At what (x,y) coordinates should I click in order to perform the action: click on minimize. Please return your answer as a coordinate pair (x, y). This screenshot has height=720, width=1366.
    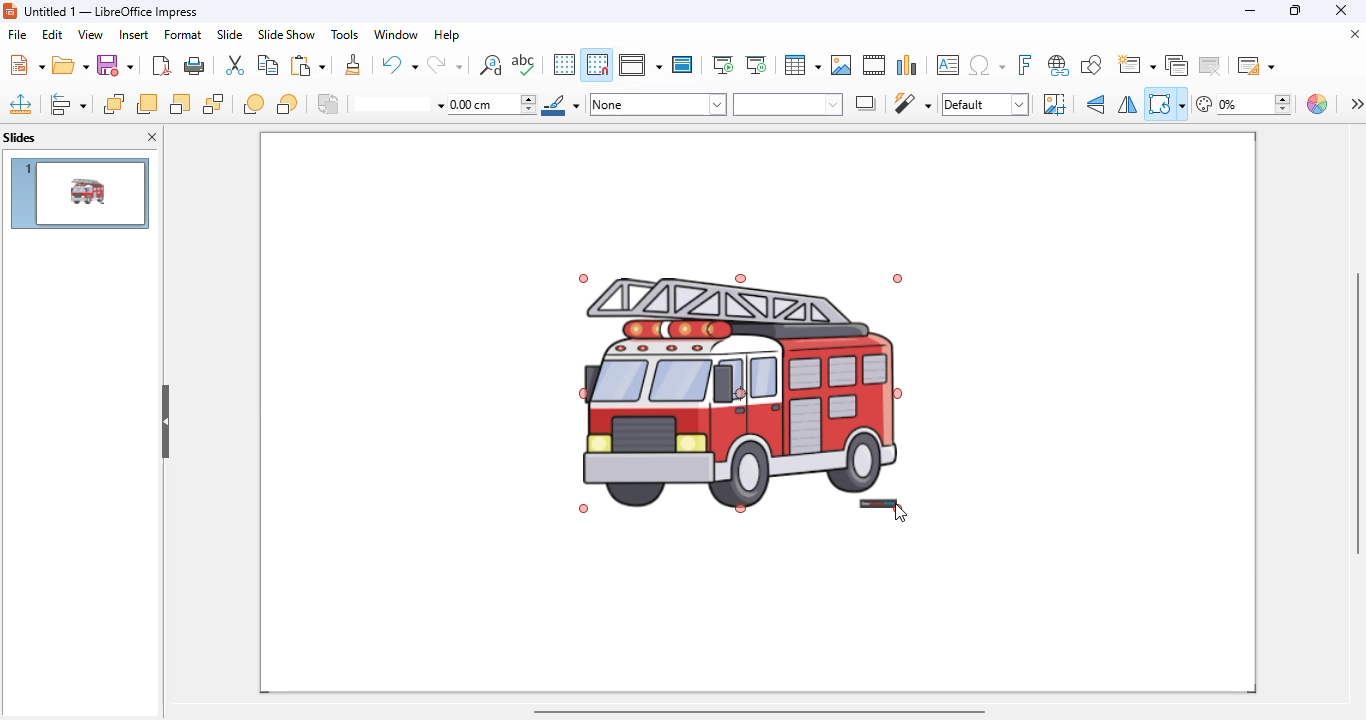
    Looking at the image, I should click on (1251, 10).